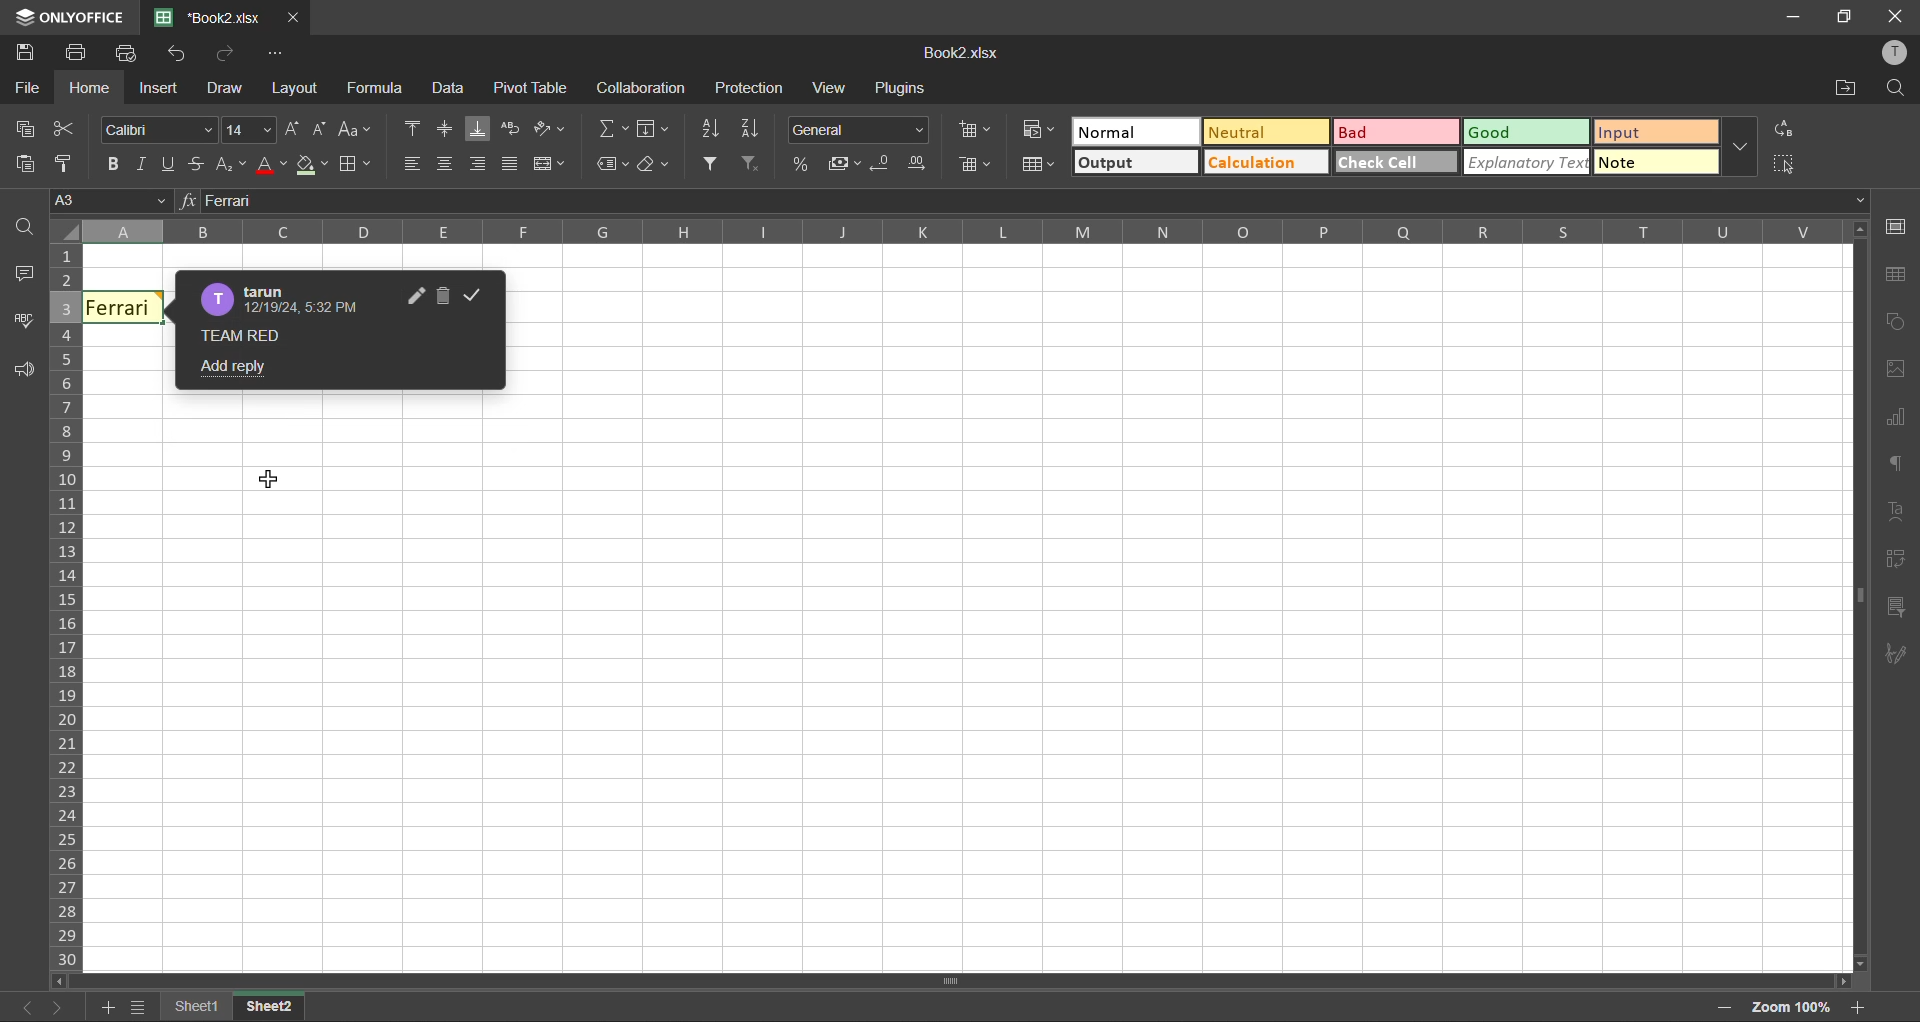  What do you see at coordinates (445, 165) in the screenshot?
I see `align center` at bounding box center [445, 165].